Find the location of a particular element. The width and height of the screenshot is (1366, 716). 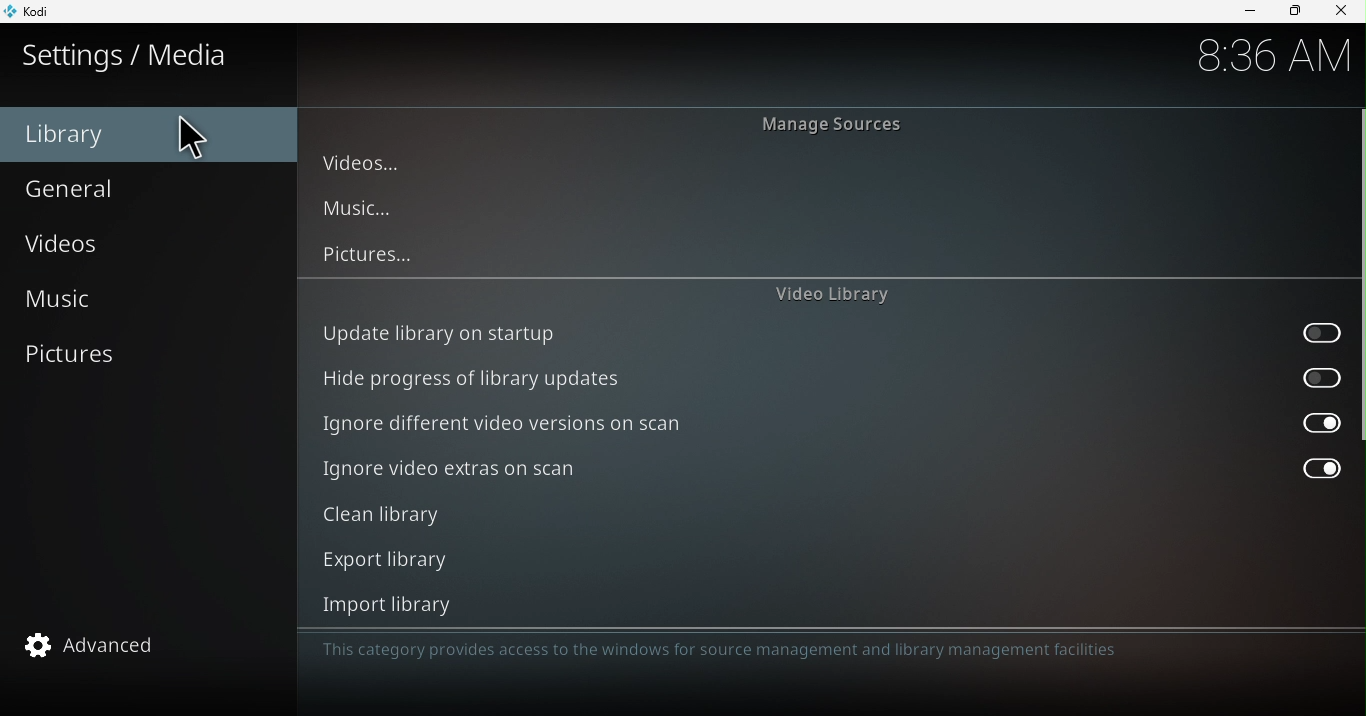

Music is located at coordinates (138, 303).